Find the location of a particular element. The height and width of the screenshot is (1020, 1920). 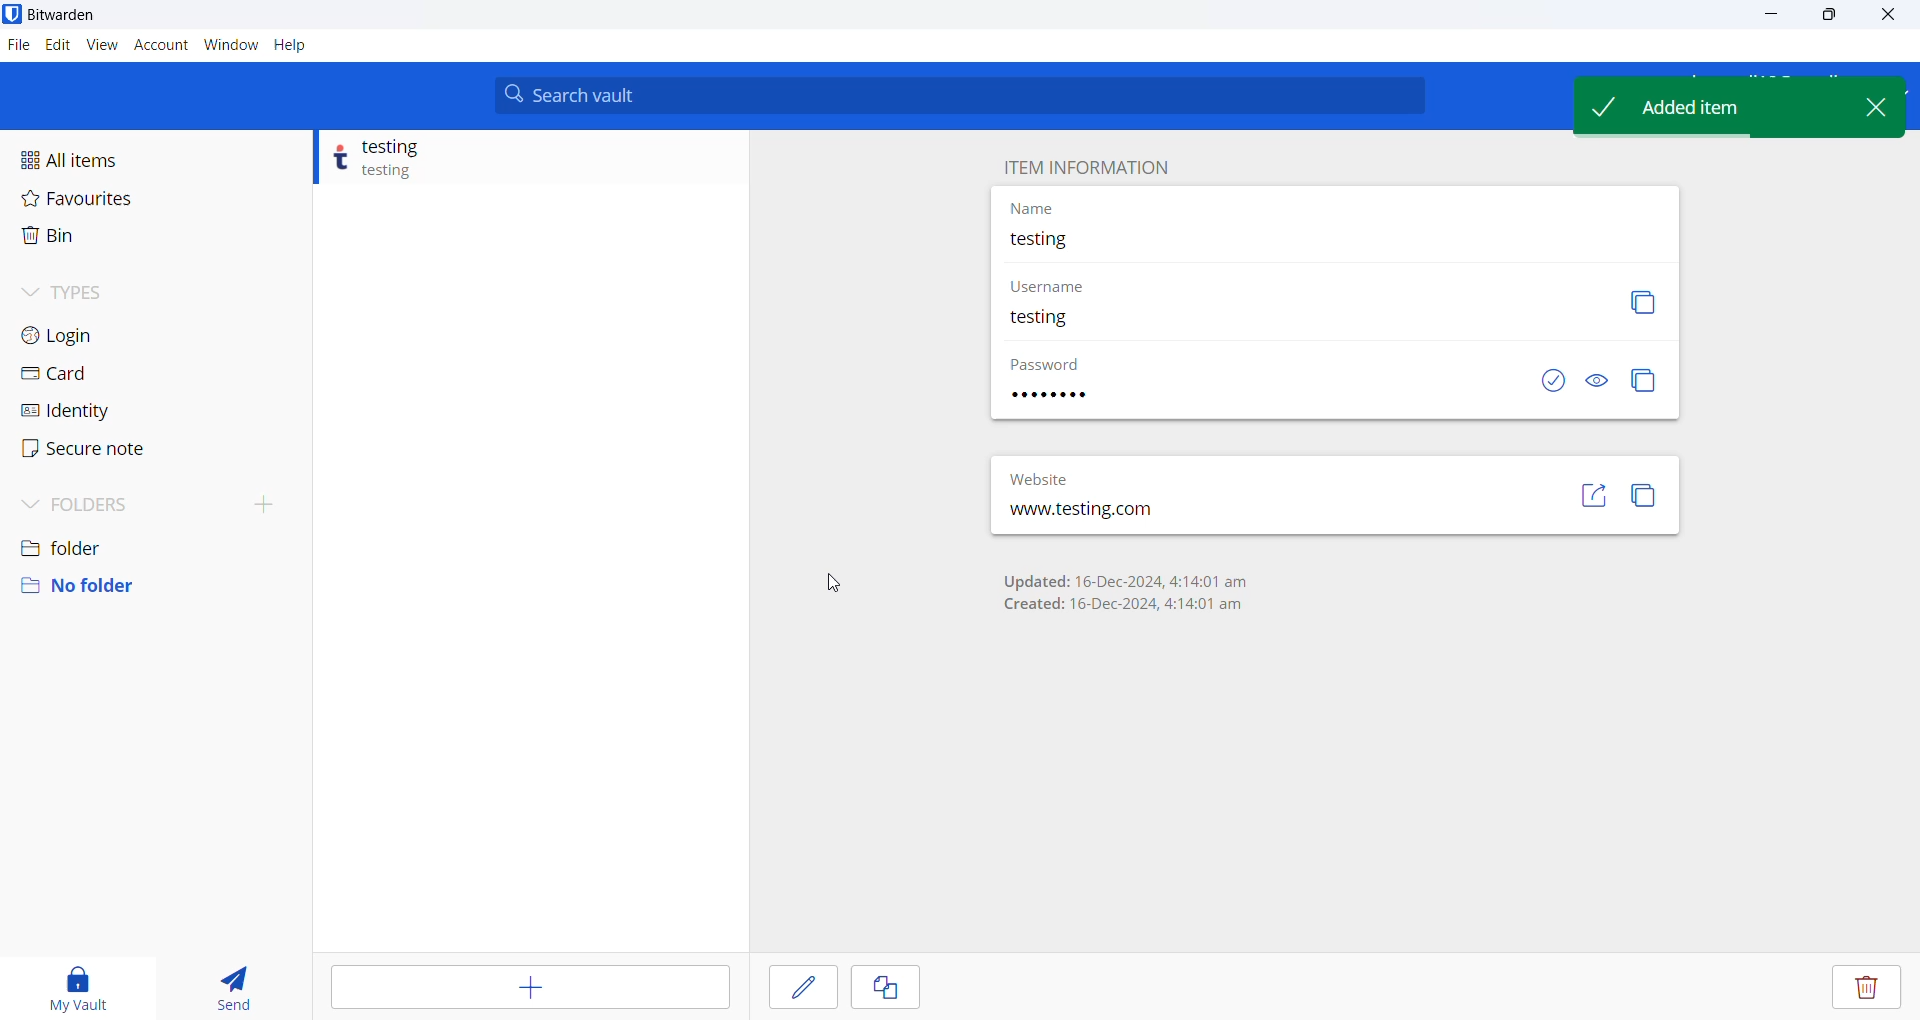

Updated: 16-Dec-2024, 4:14:01 am is located at coordinates (1124, 581).